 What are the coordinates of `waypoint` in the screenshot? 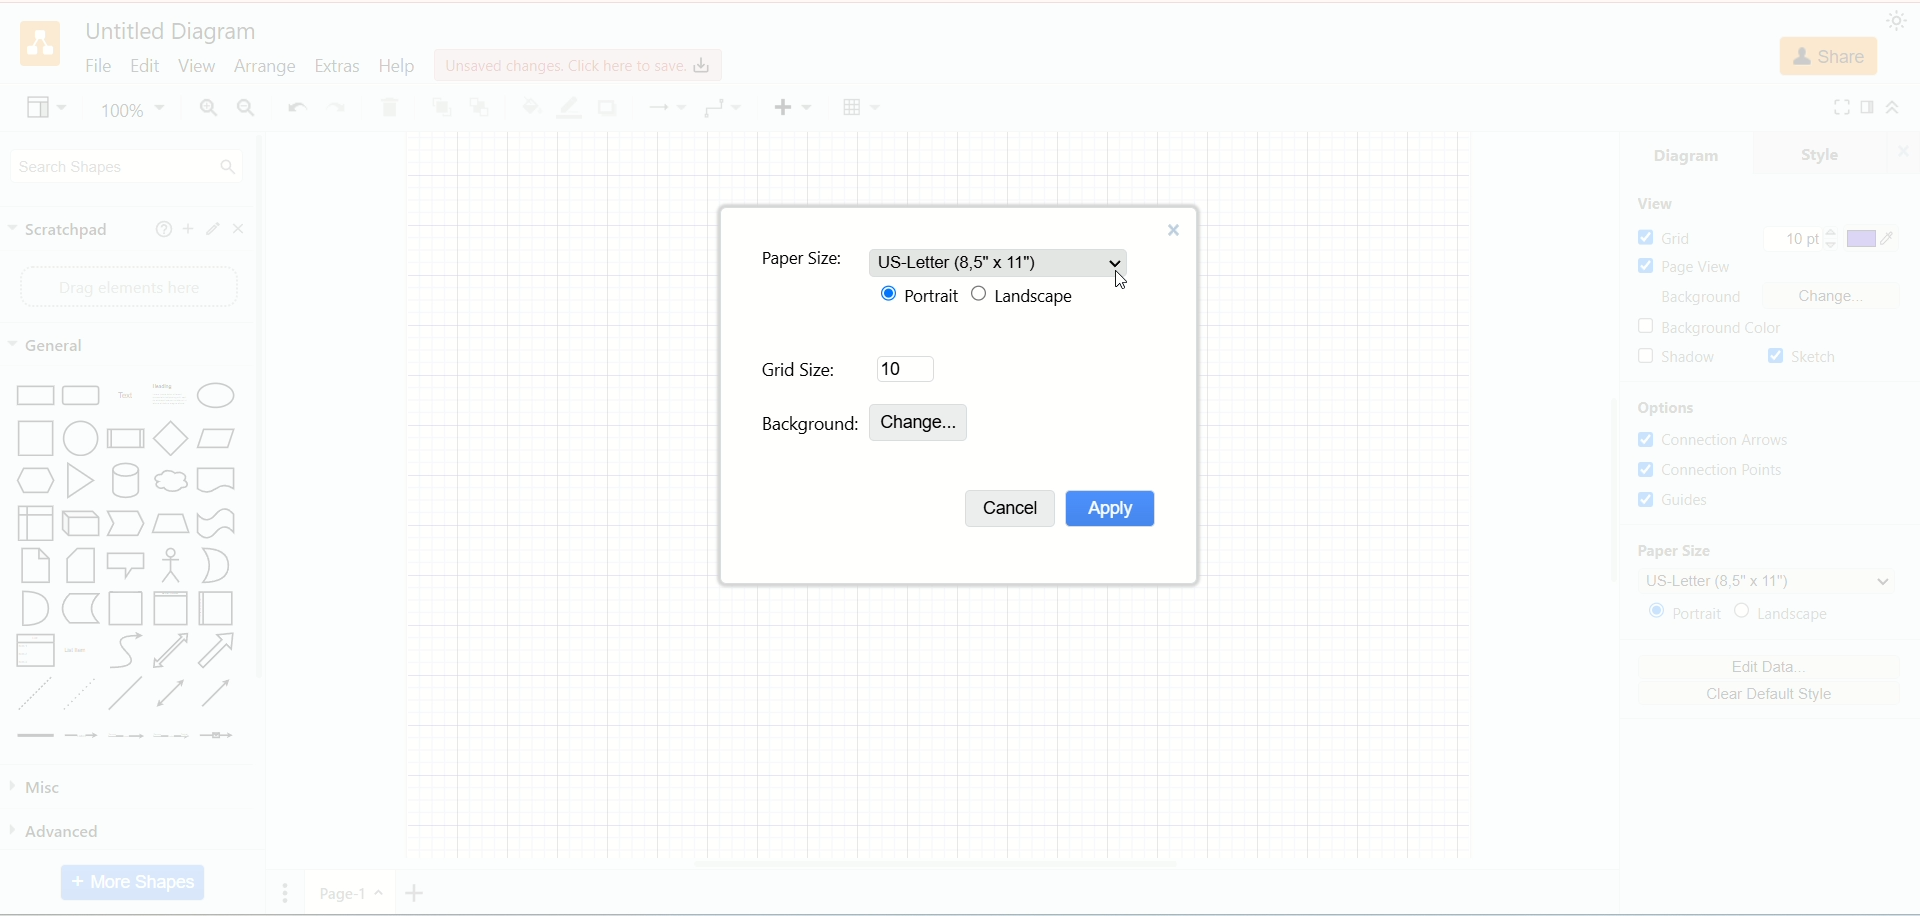 It's located at (666, 107).